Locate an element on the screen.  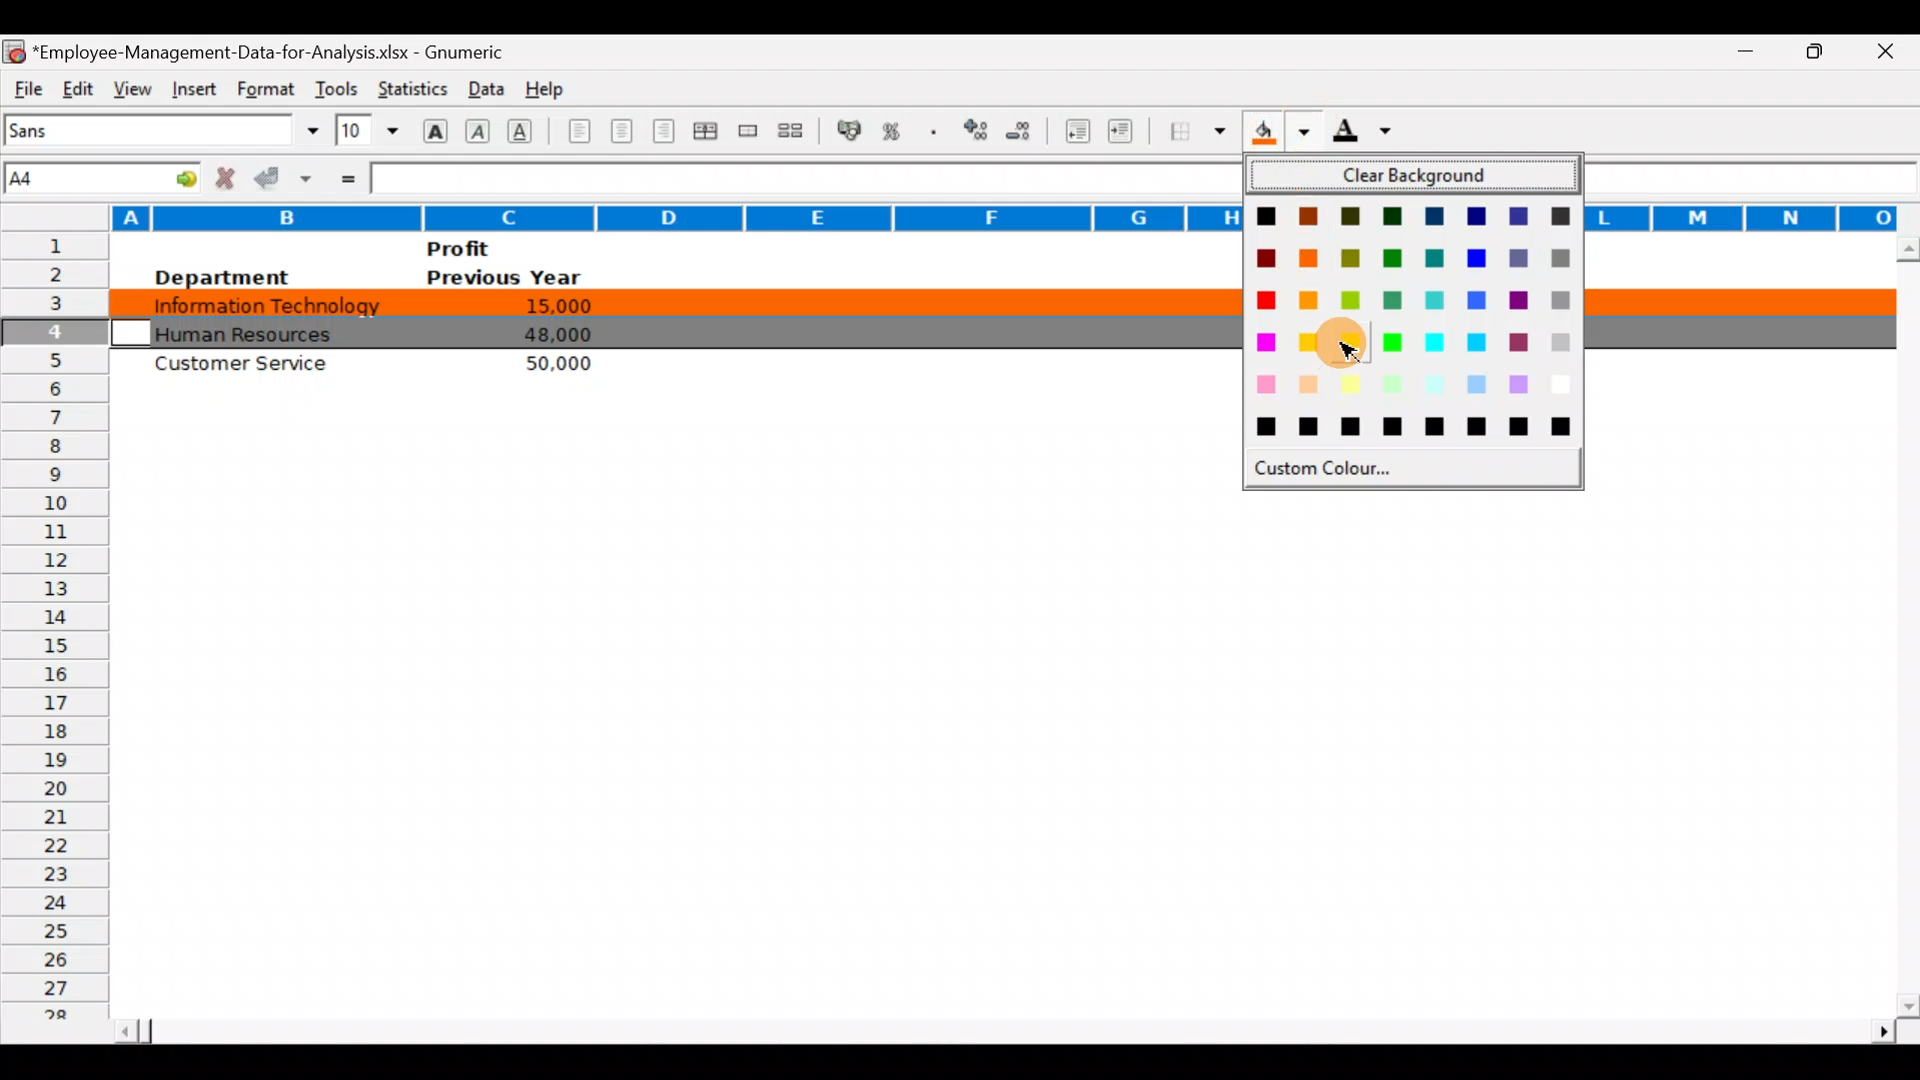
Profit is located at coordinates (496, 248).